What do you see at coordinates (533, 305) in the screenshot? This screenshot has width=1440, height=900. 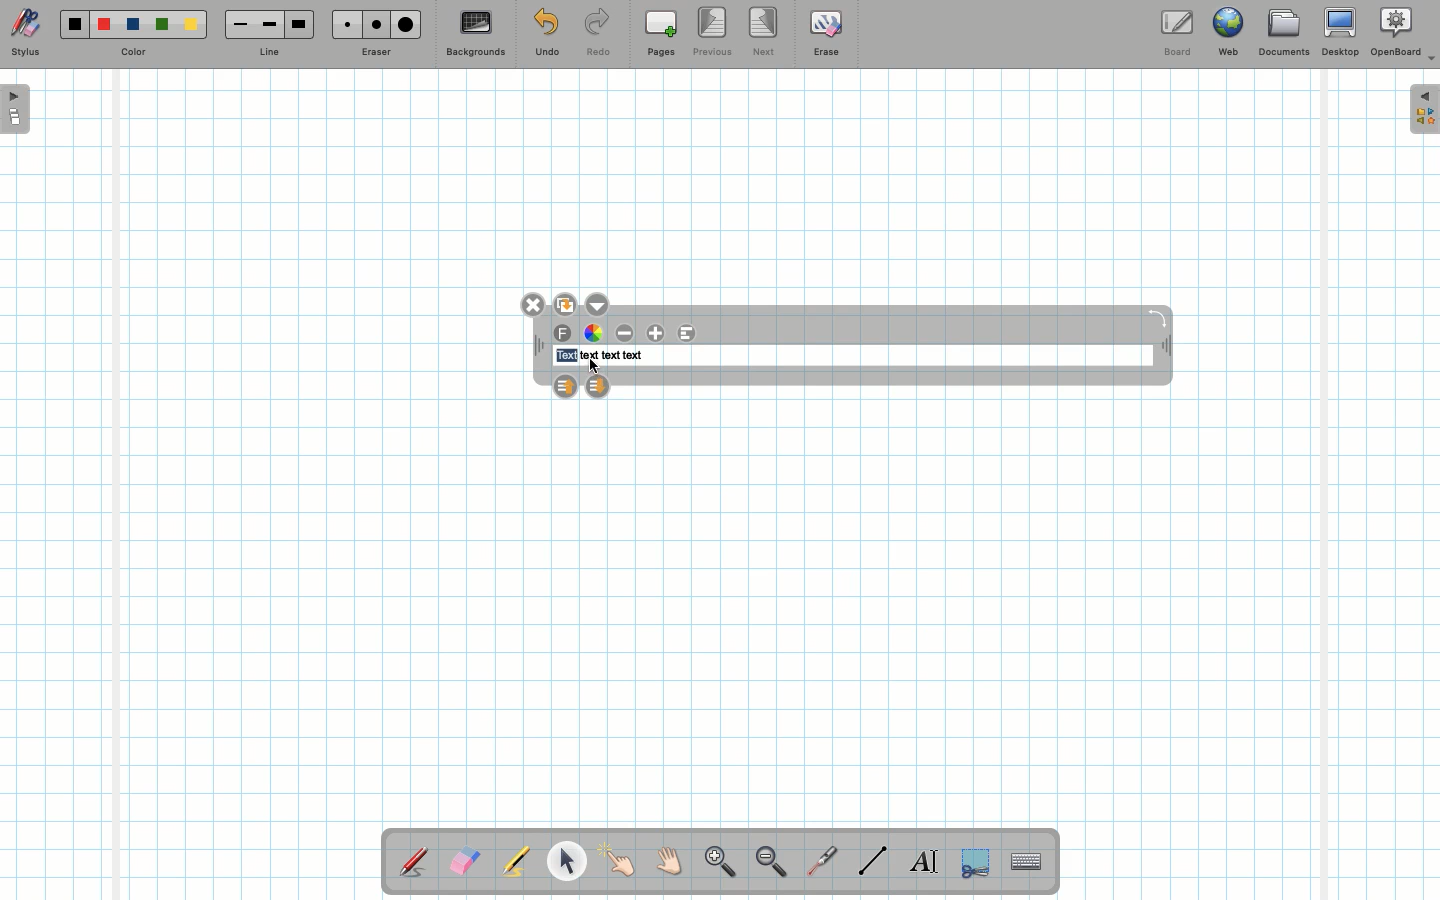 I see `Close` at bounding box center [533, 305].